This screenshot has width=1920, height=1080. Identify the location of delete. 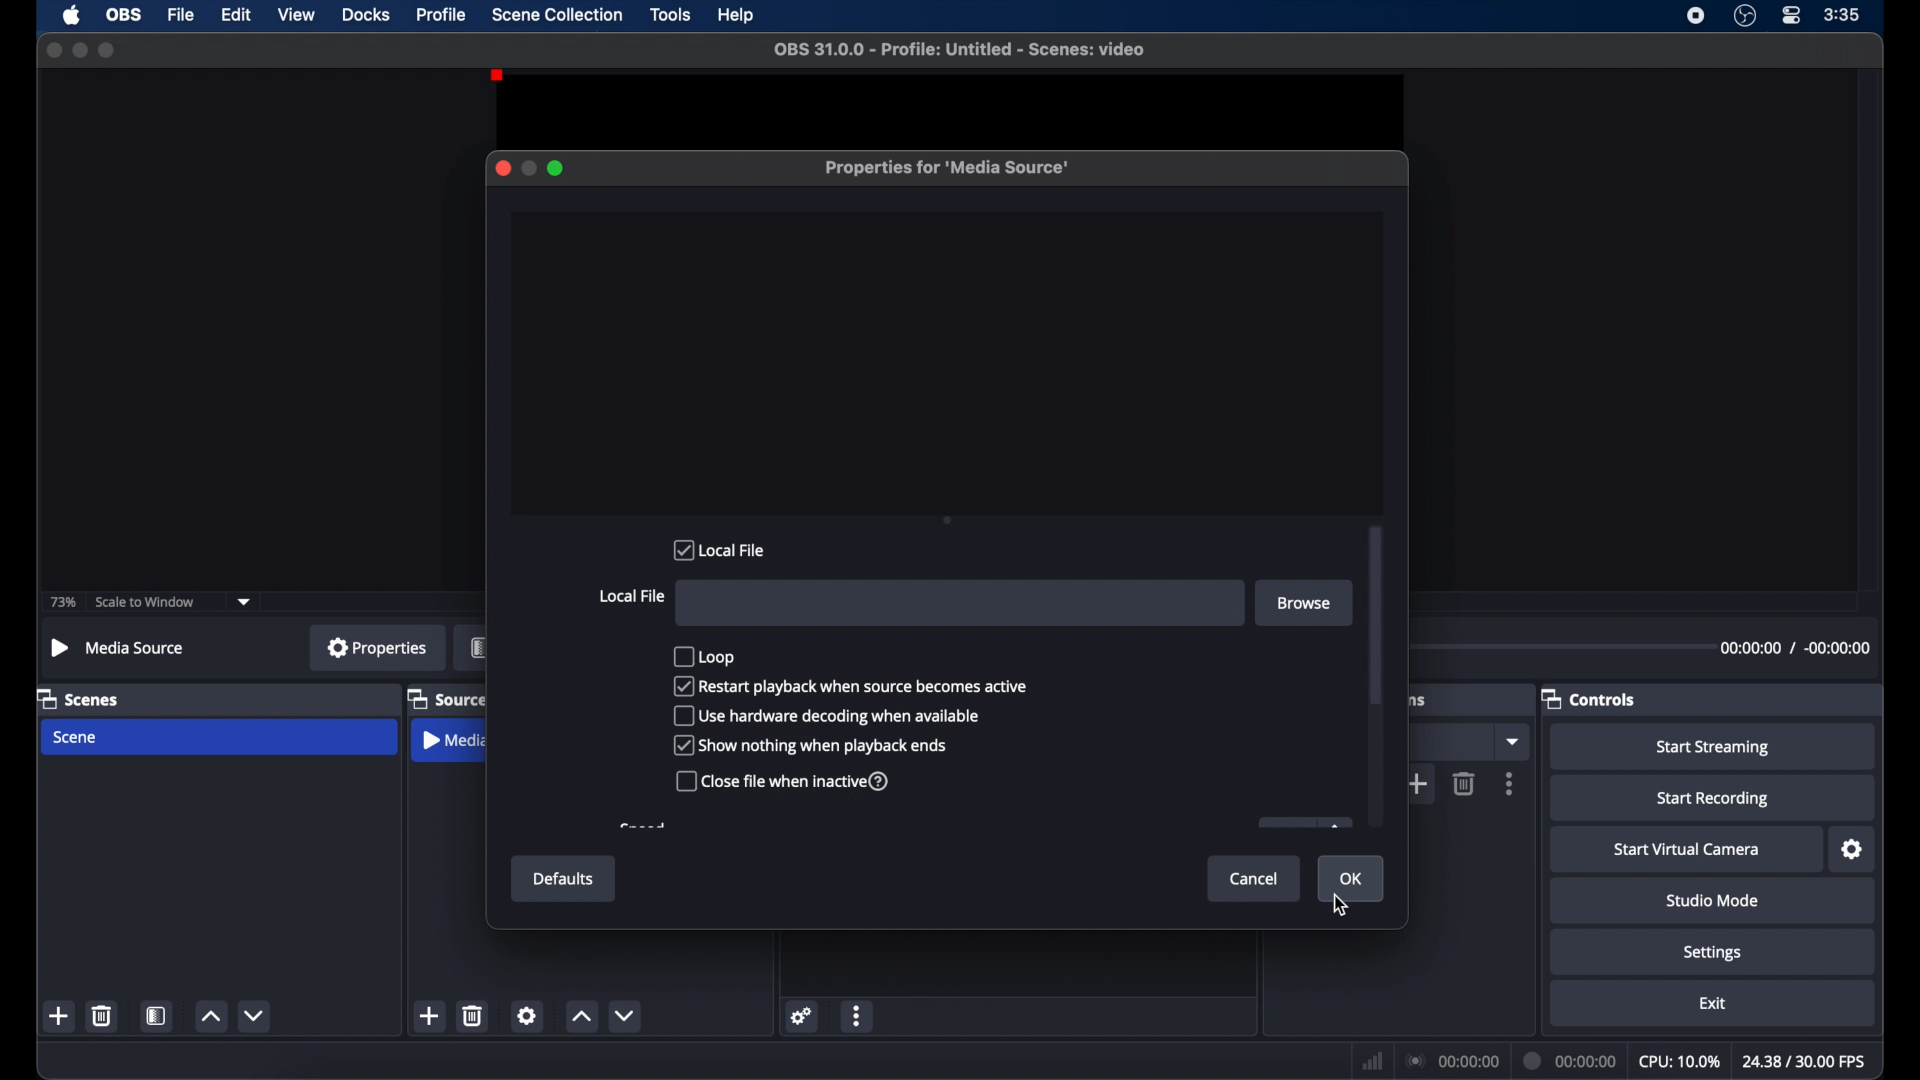
(1465, 783).